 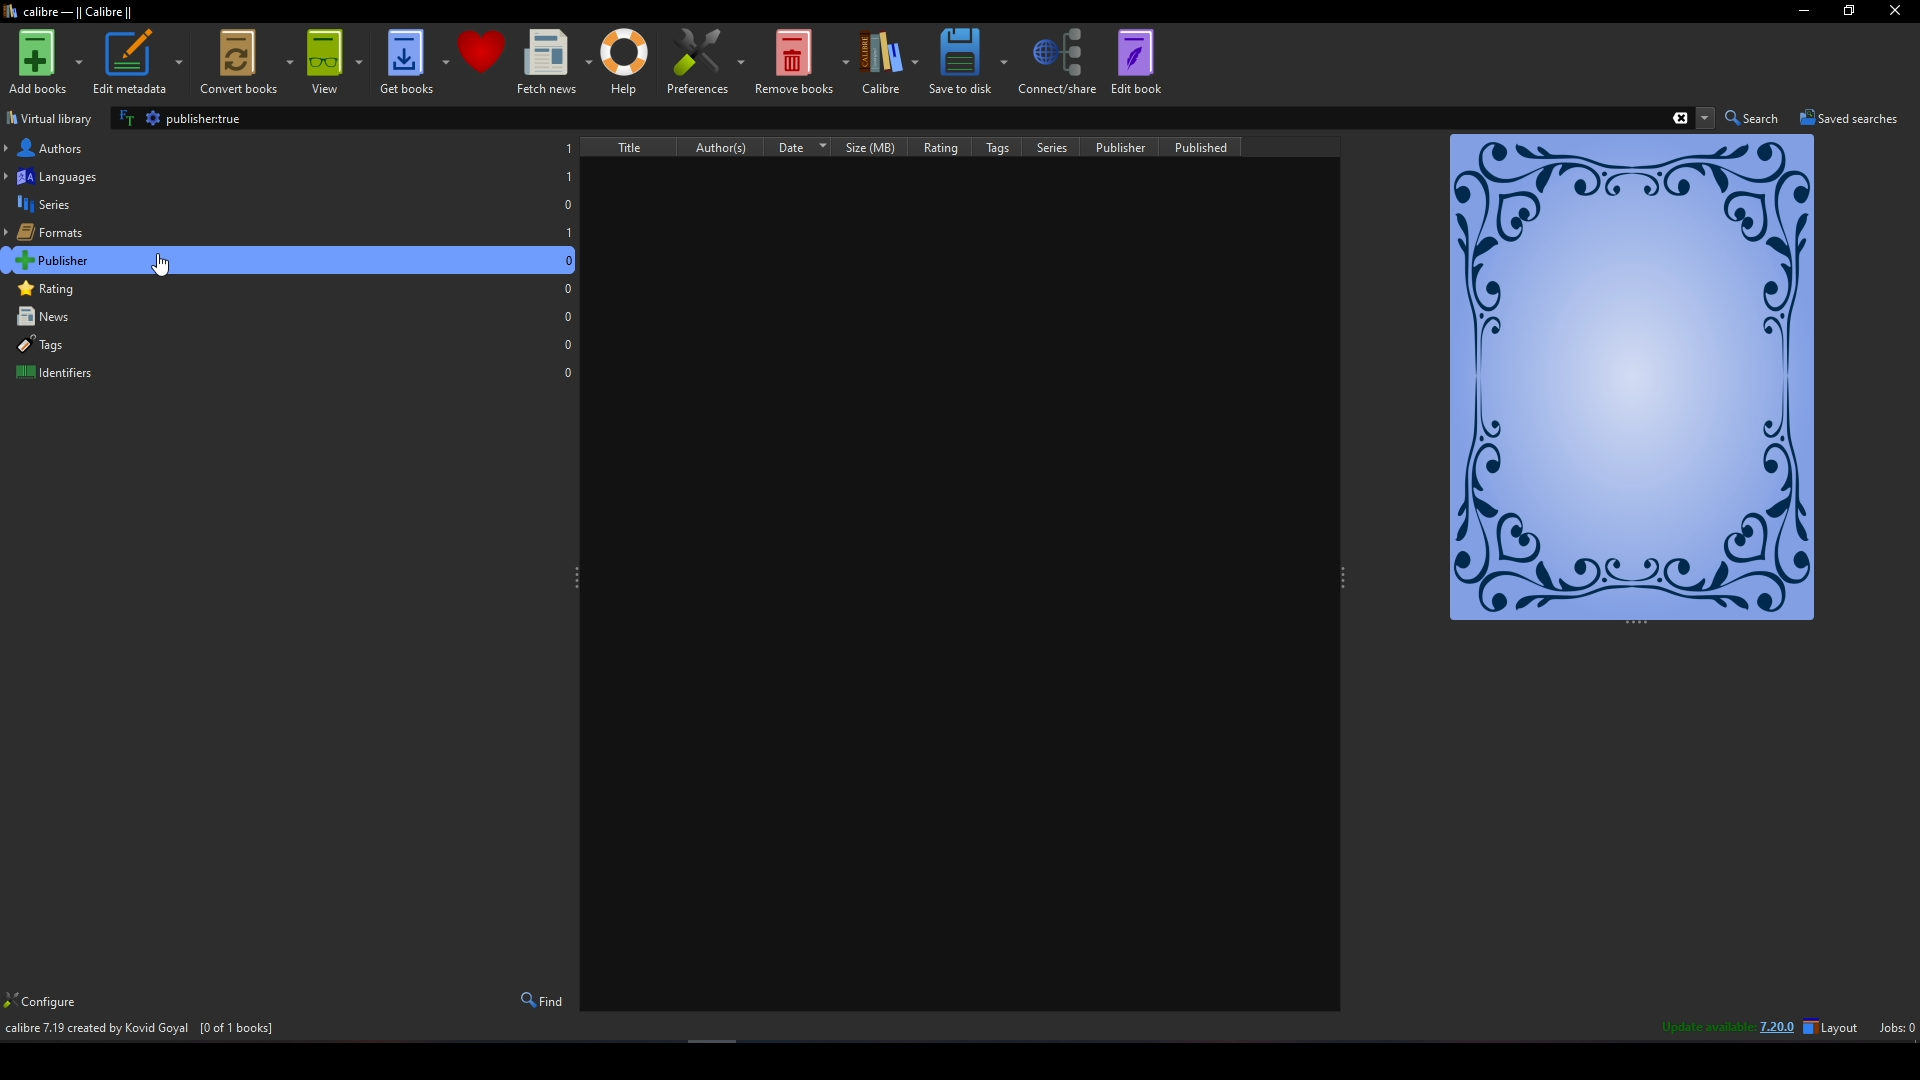 What do you see at coordinates (577, 579) in the screenshot?
I see `Left panel slider` at bounding box center [577, 579].